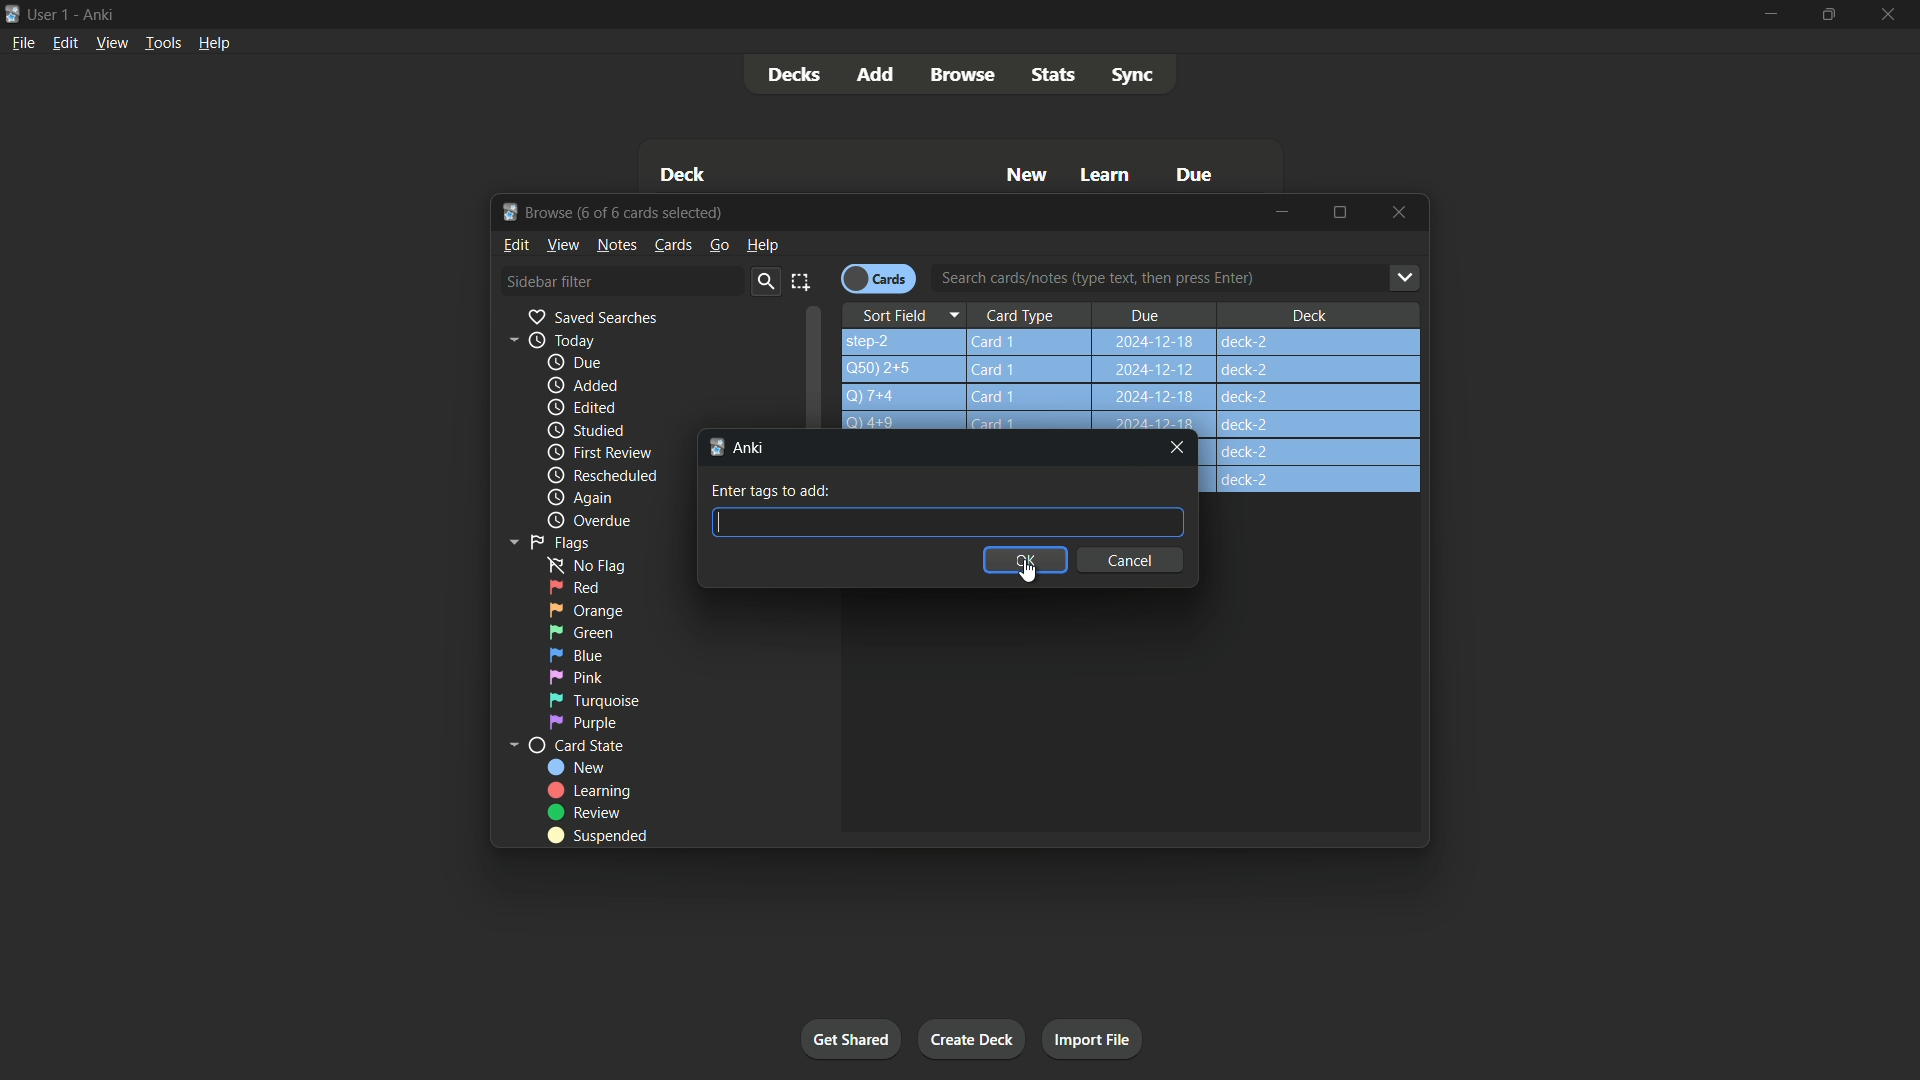  Describe the element at coordinates (1767, 15) in the screenshot. I see `minimize` at that location.